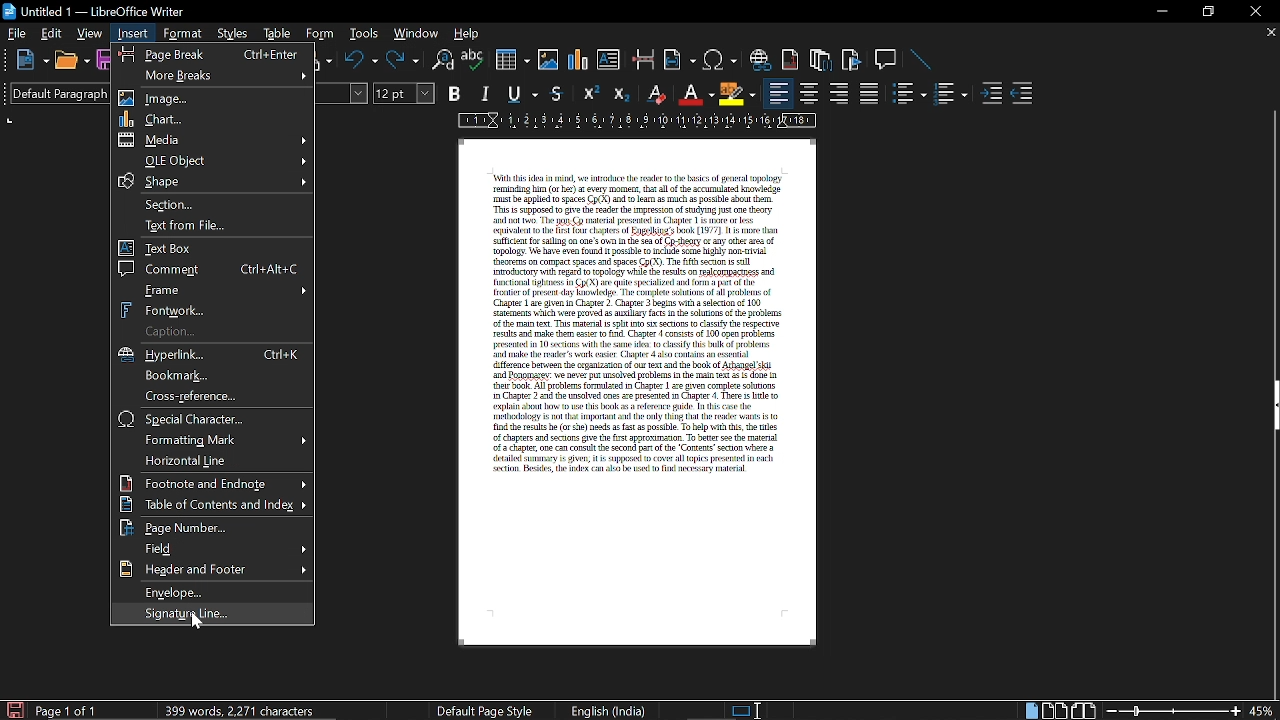 The width and height of the screenshot is (1280, 720). I want to click on insert pagebreak, so click(644, 59).